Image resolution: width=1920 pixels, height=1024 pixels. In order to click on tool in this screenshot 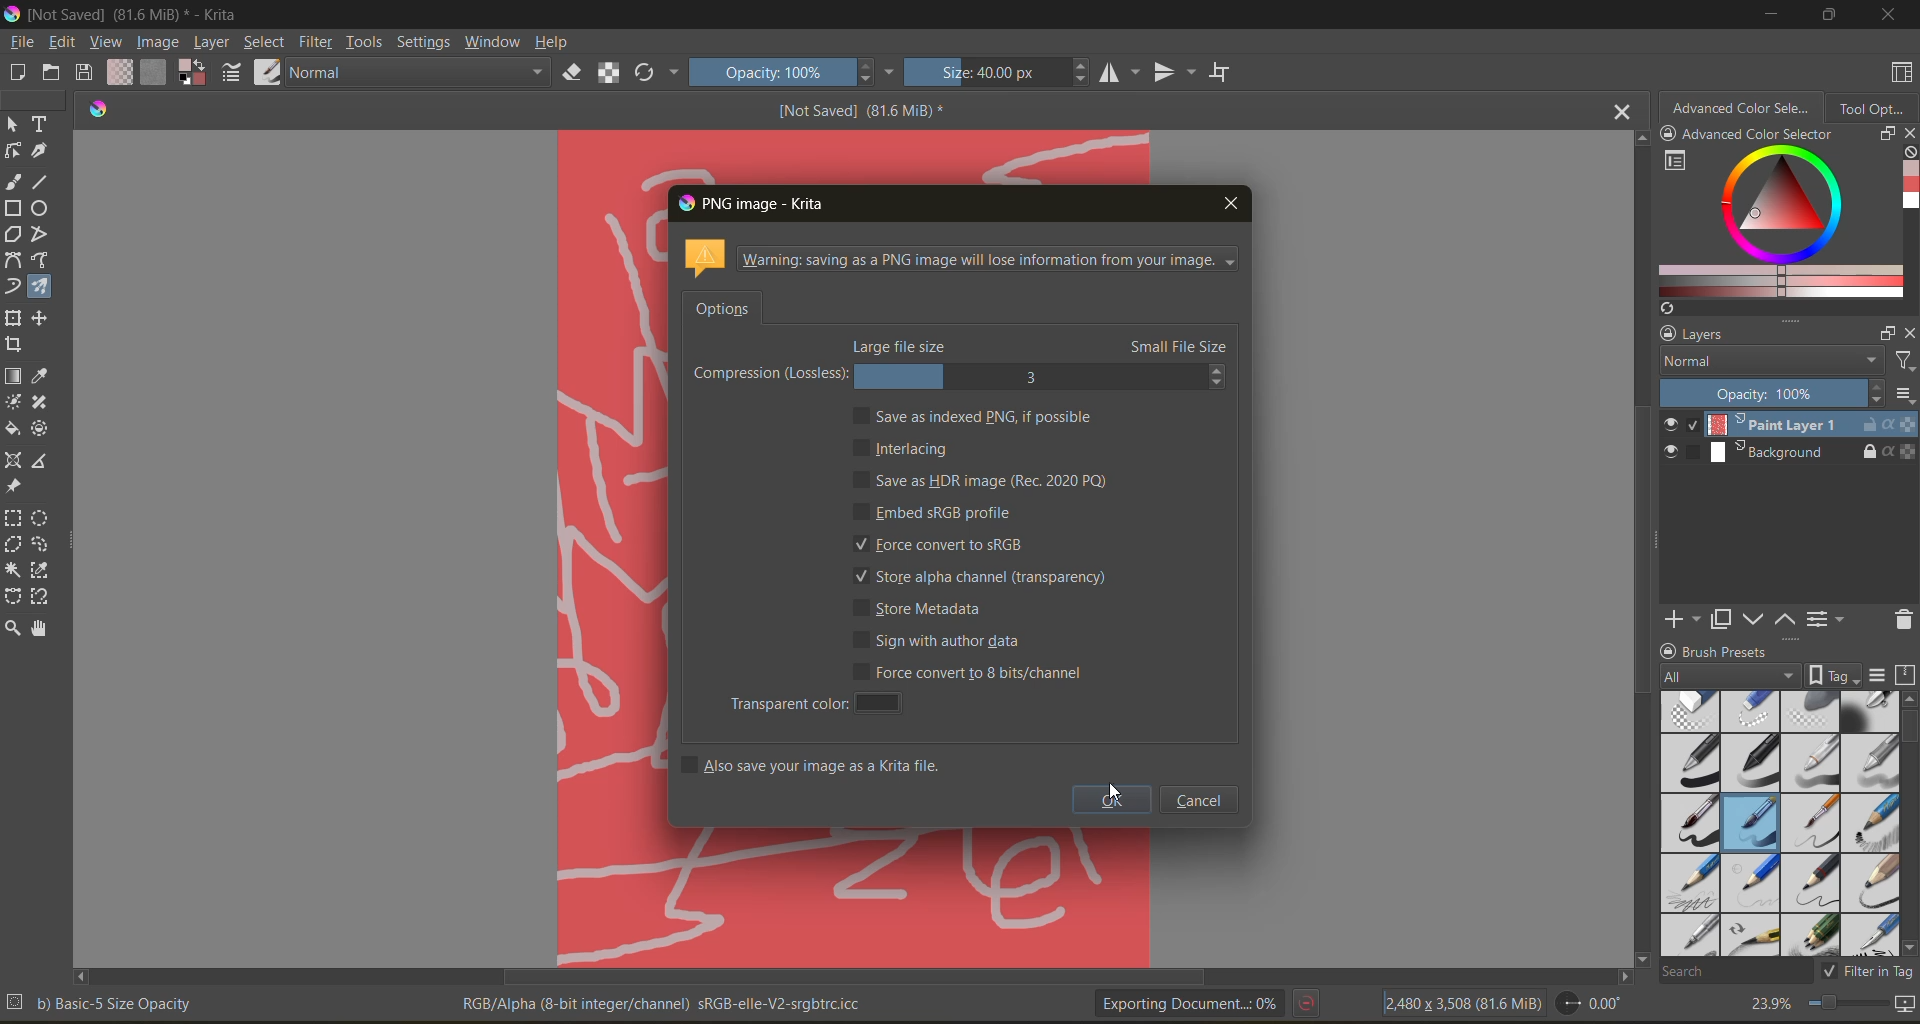, I will do `click(40, 627)`.